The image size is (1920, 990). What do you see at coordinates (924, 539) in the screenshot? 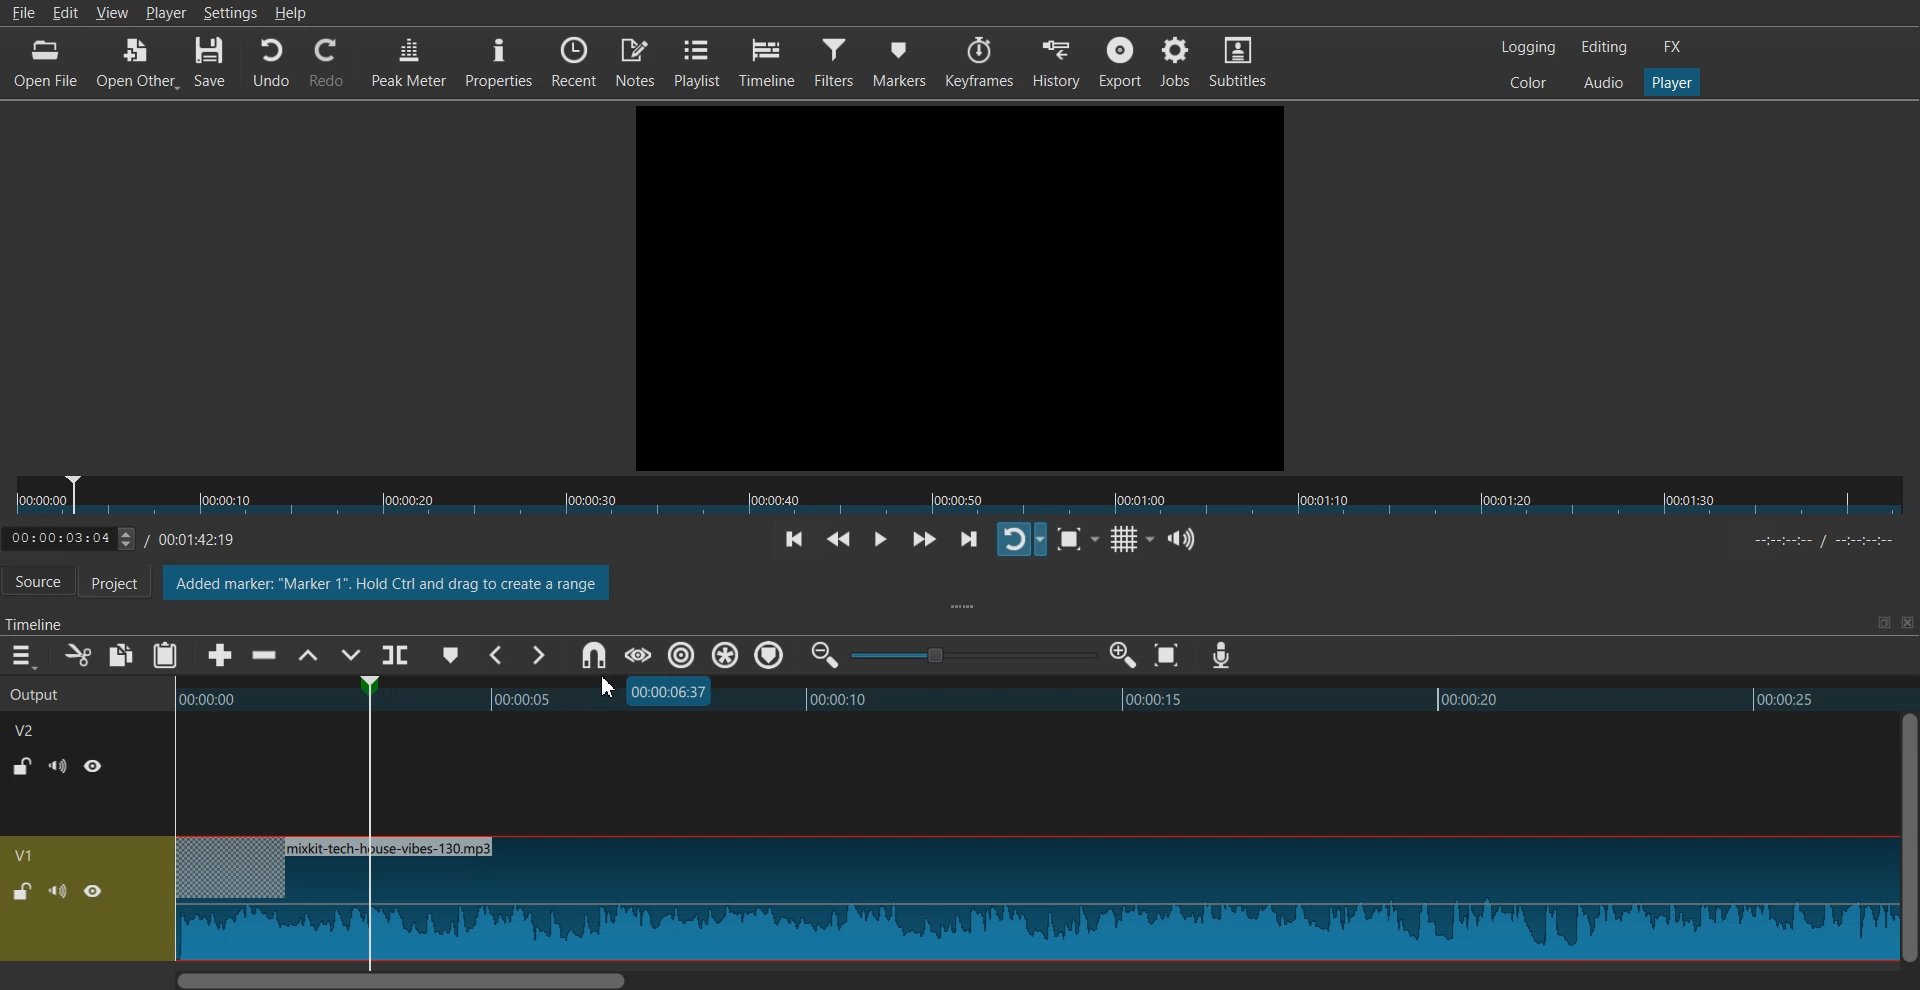
I see `Play quickly forwards` at bounding box center [924, 539].